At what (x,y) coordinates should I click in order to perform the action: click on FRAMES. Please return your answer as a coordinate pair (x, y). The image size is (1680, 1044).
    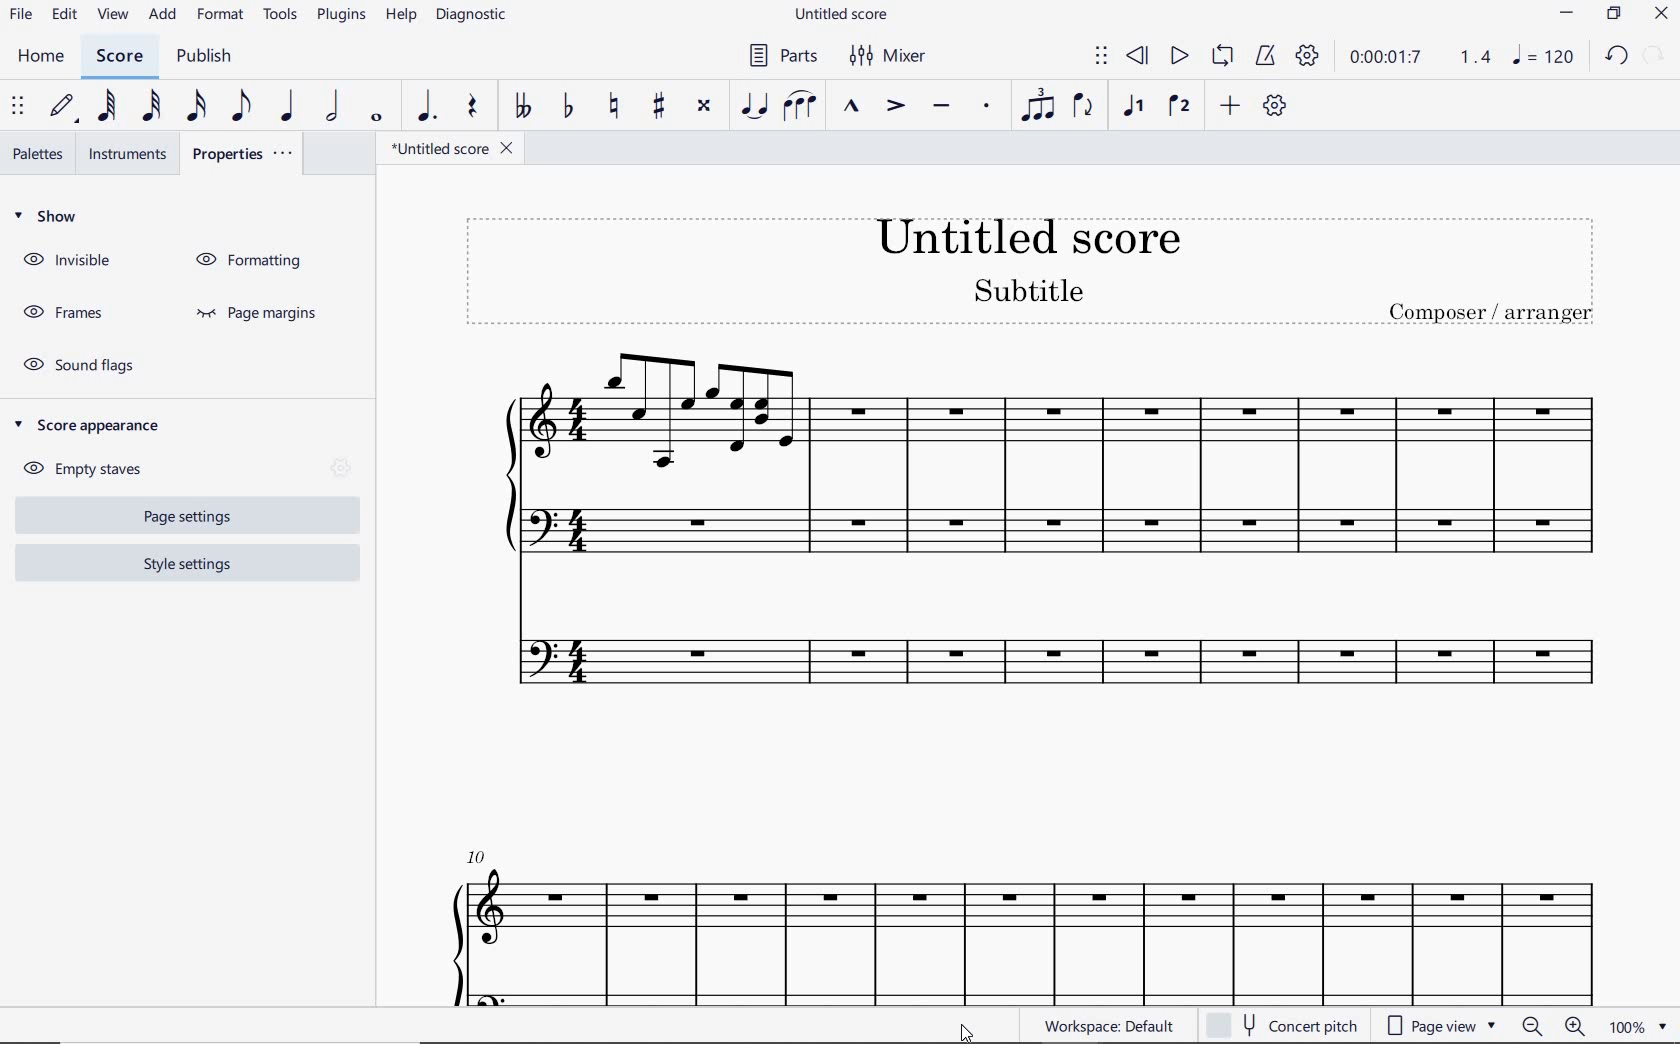
    Looking at the image, I should click on (62, 310).